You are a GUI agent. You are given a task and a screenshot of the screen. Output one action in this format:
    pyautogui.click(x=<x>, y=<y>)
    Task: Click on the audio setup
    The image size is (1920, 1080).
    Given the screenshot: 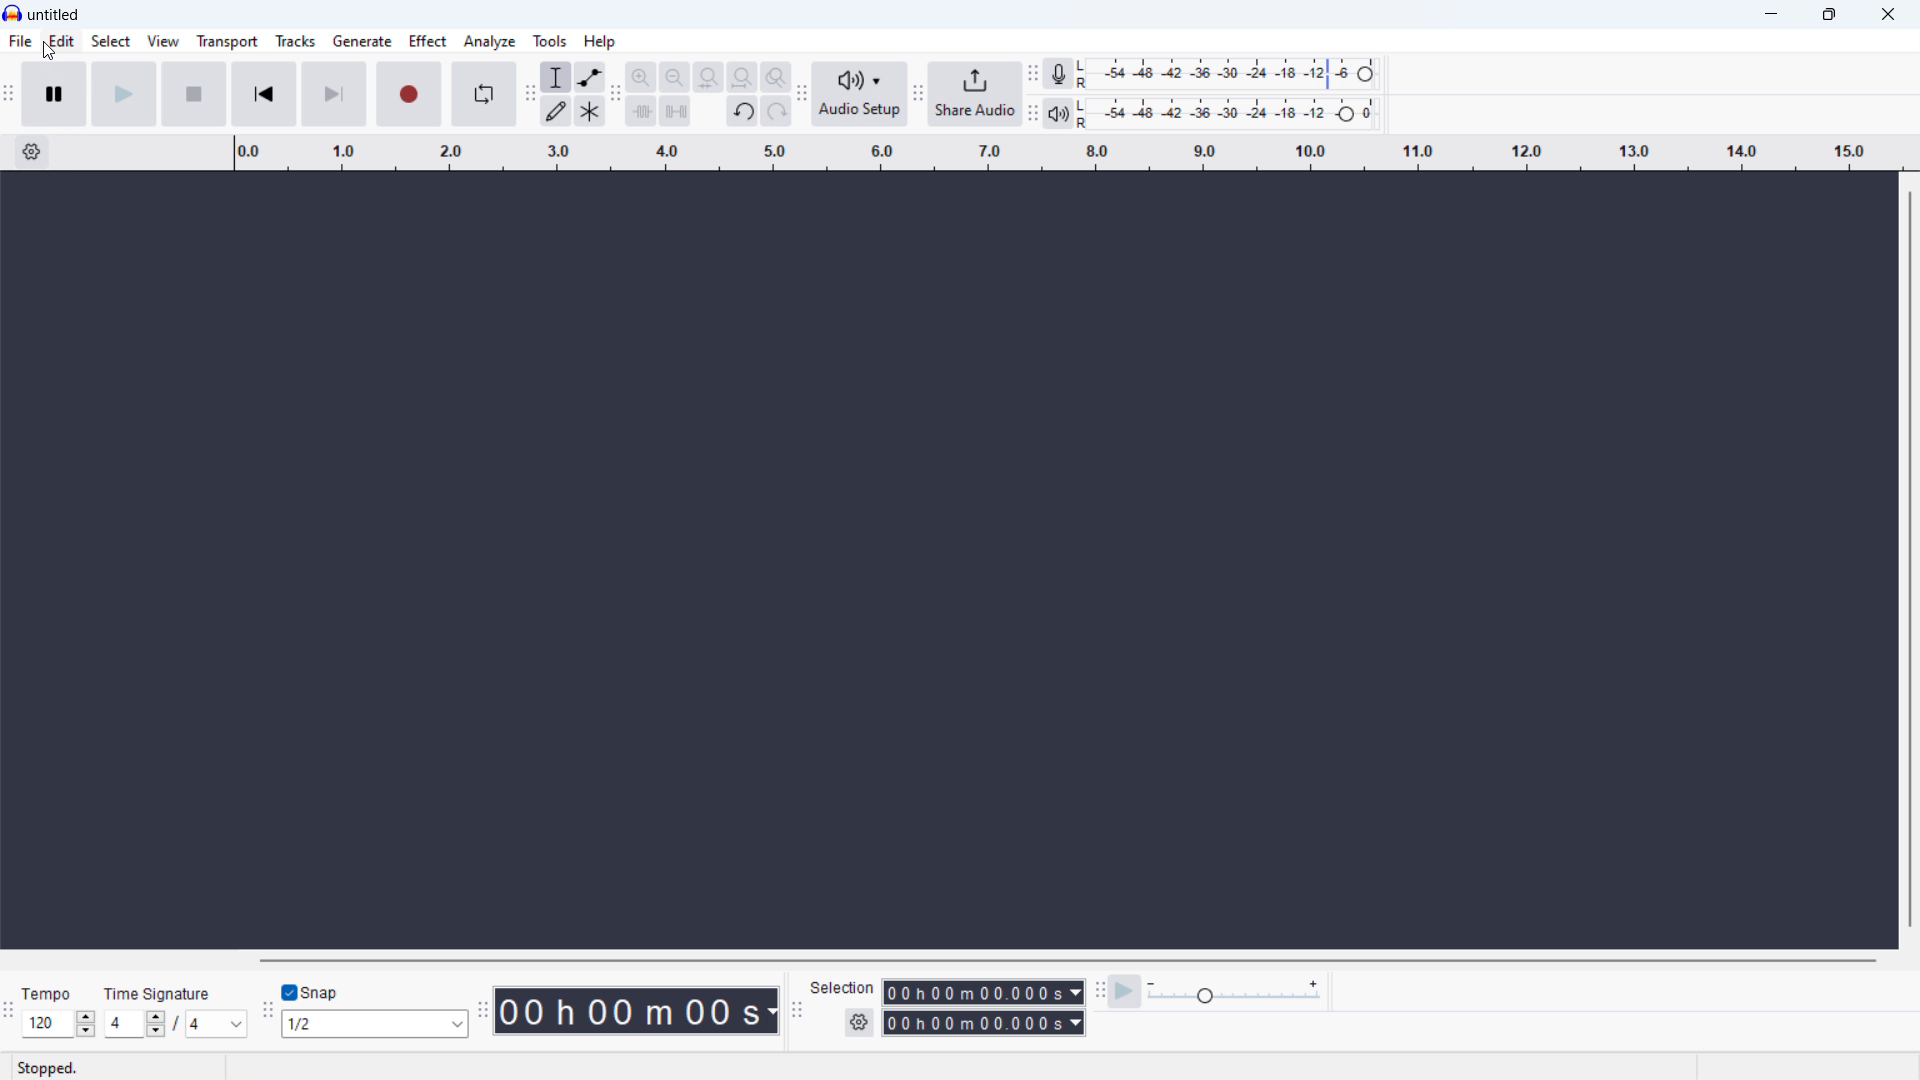 What is the action you would take?
    pyautogui.click(x=859, y=94)
    